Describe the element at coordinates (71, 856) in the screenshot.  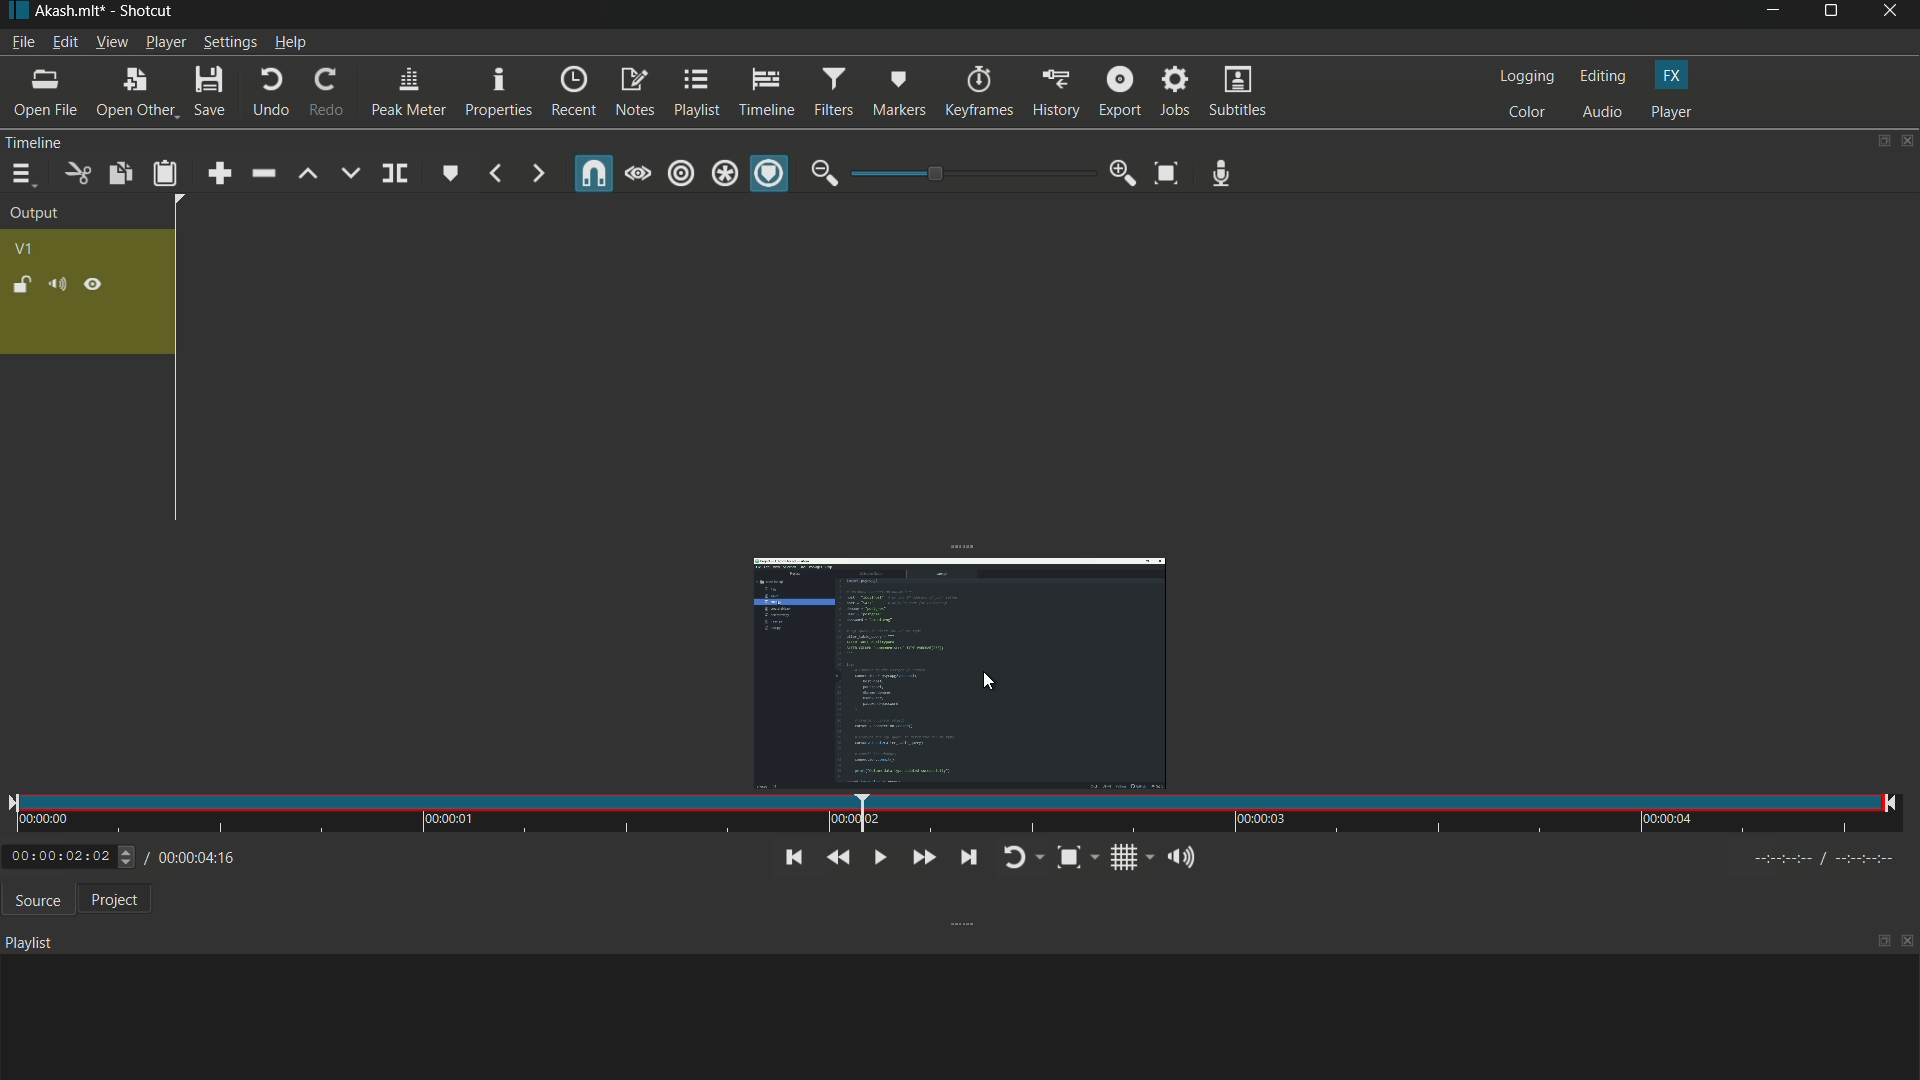
I see `0:00:02:02 ` at that location.